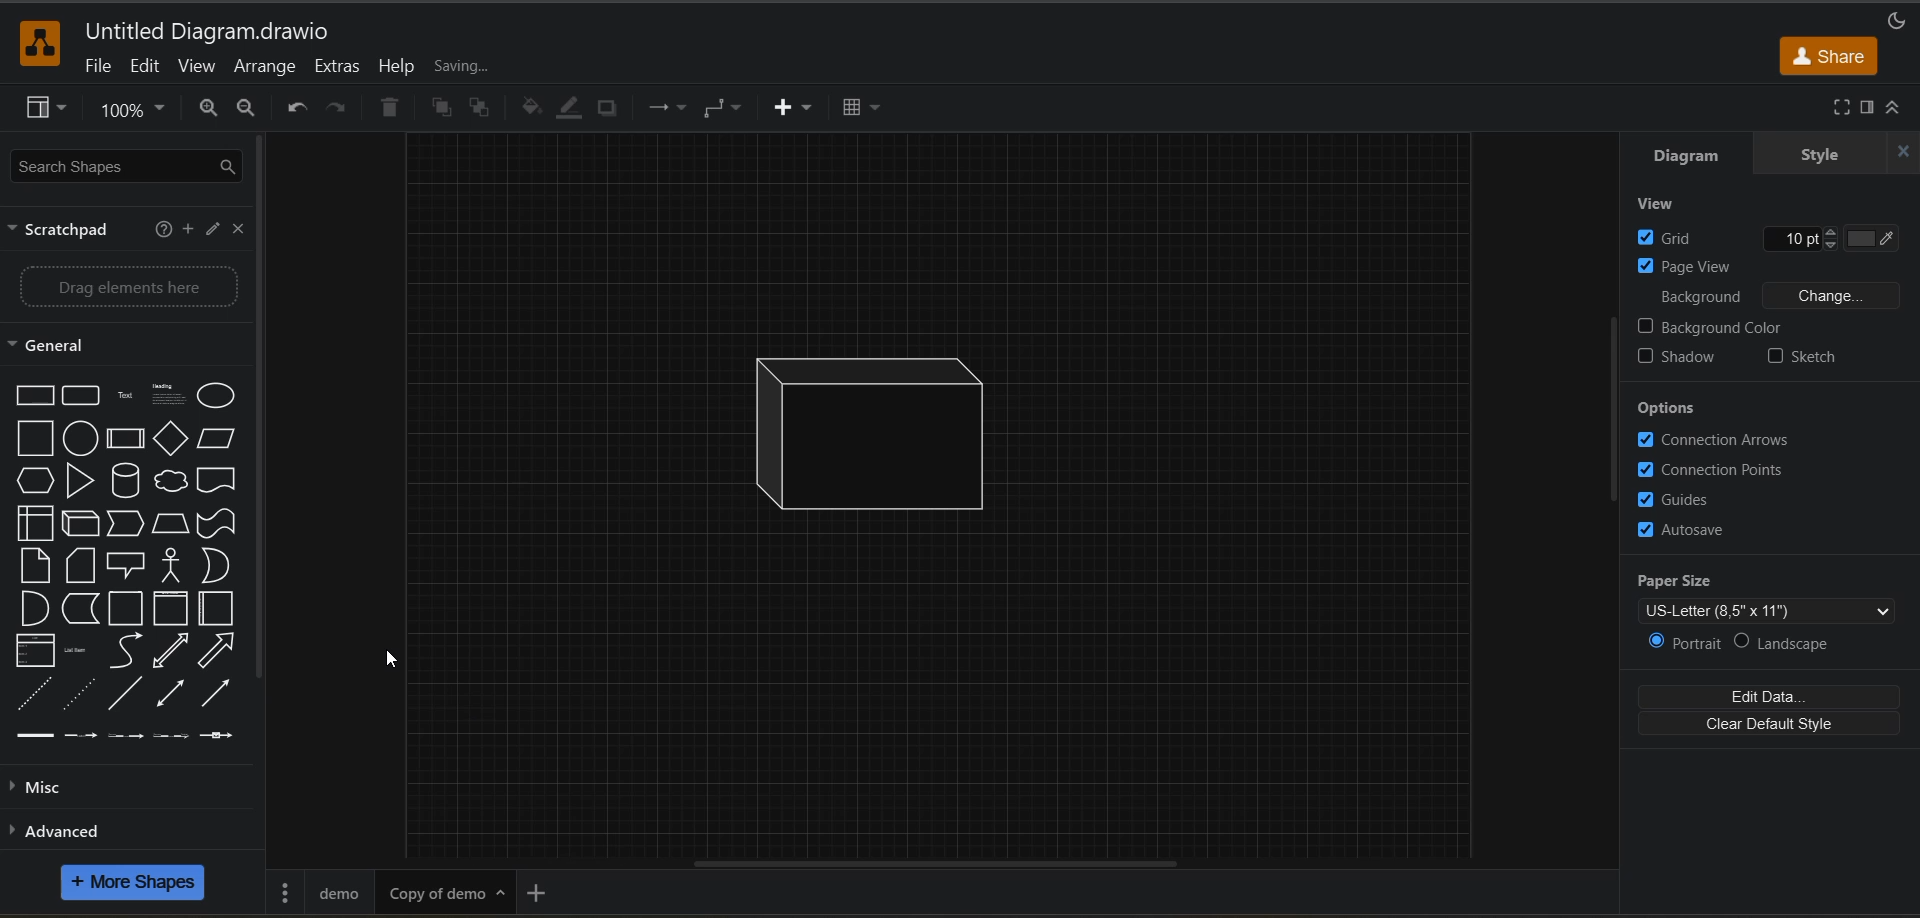 This screenshot has width=1920, height=918. What do you see at coordinates (244, 108) in the screenshot?
I see `zoom in` at bounding box center [244, 108].